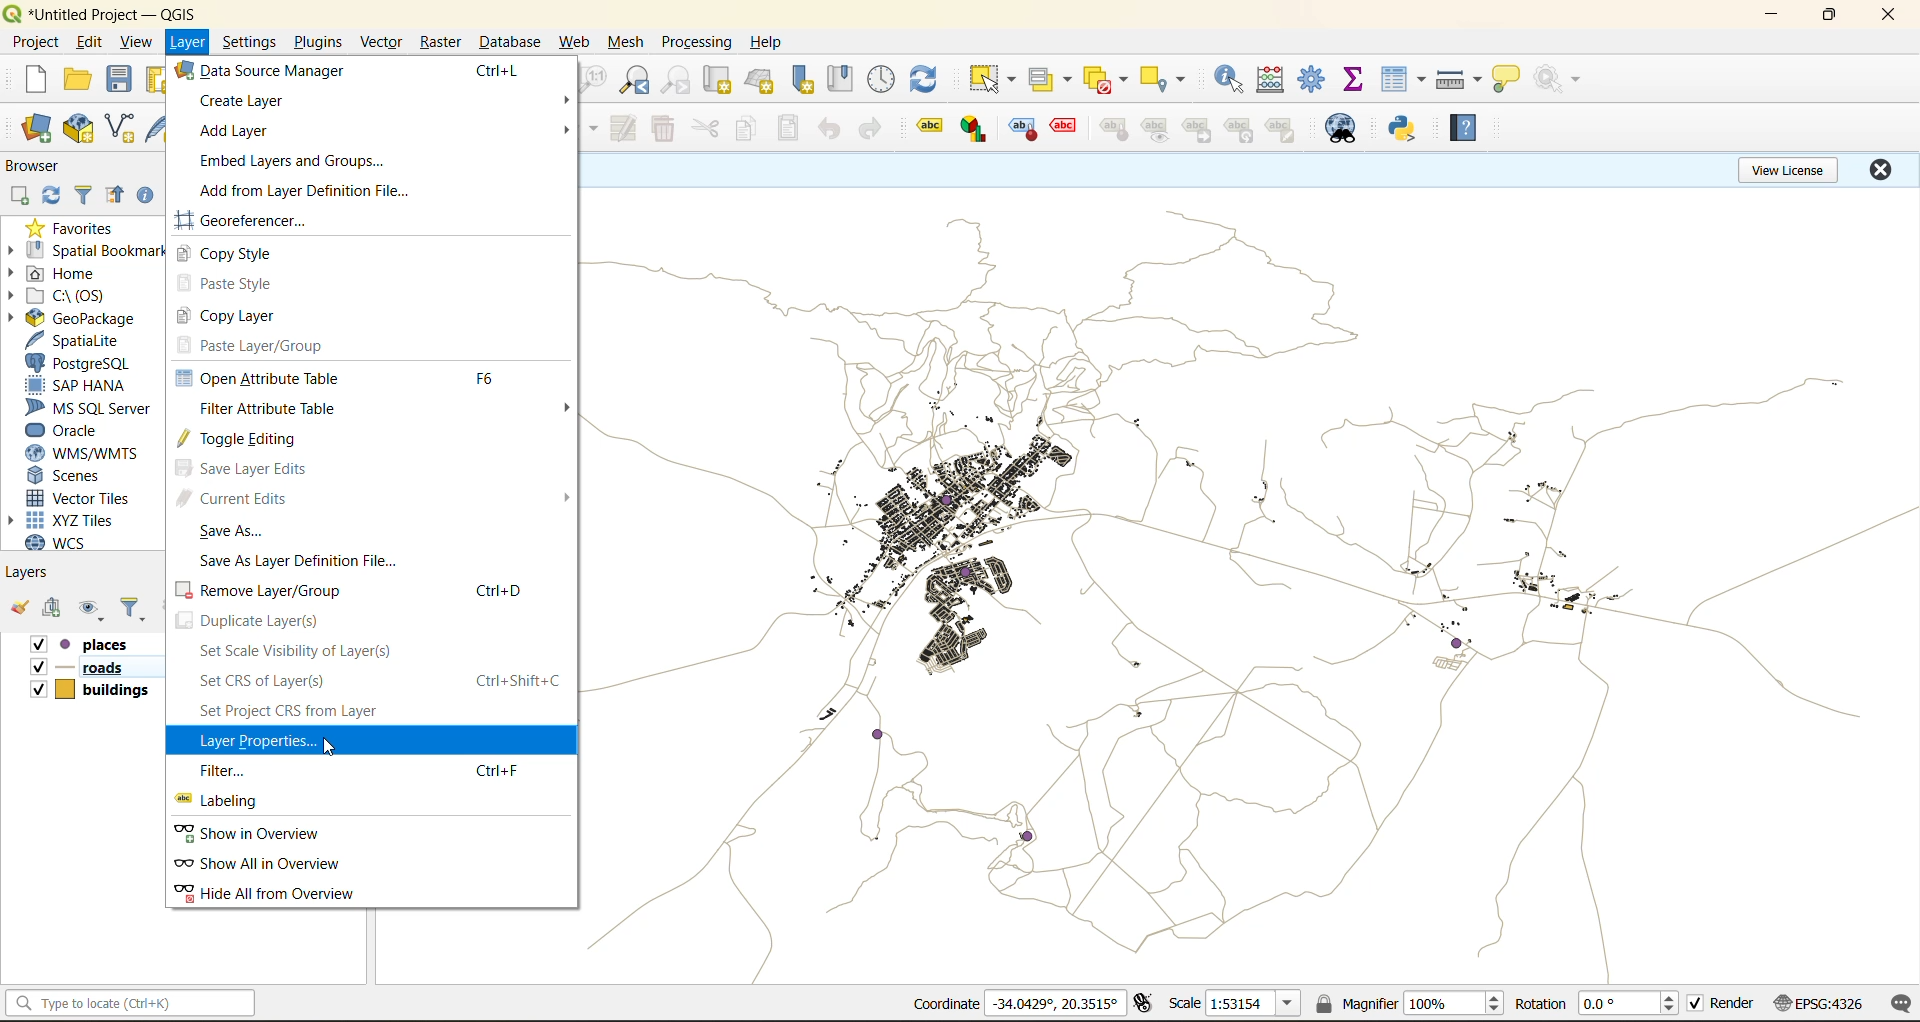 The height and width of the screenshot is (1022, 1920). I want to click on close, so click(1878, 171).